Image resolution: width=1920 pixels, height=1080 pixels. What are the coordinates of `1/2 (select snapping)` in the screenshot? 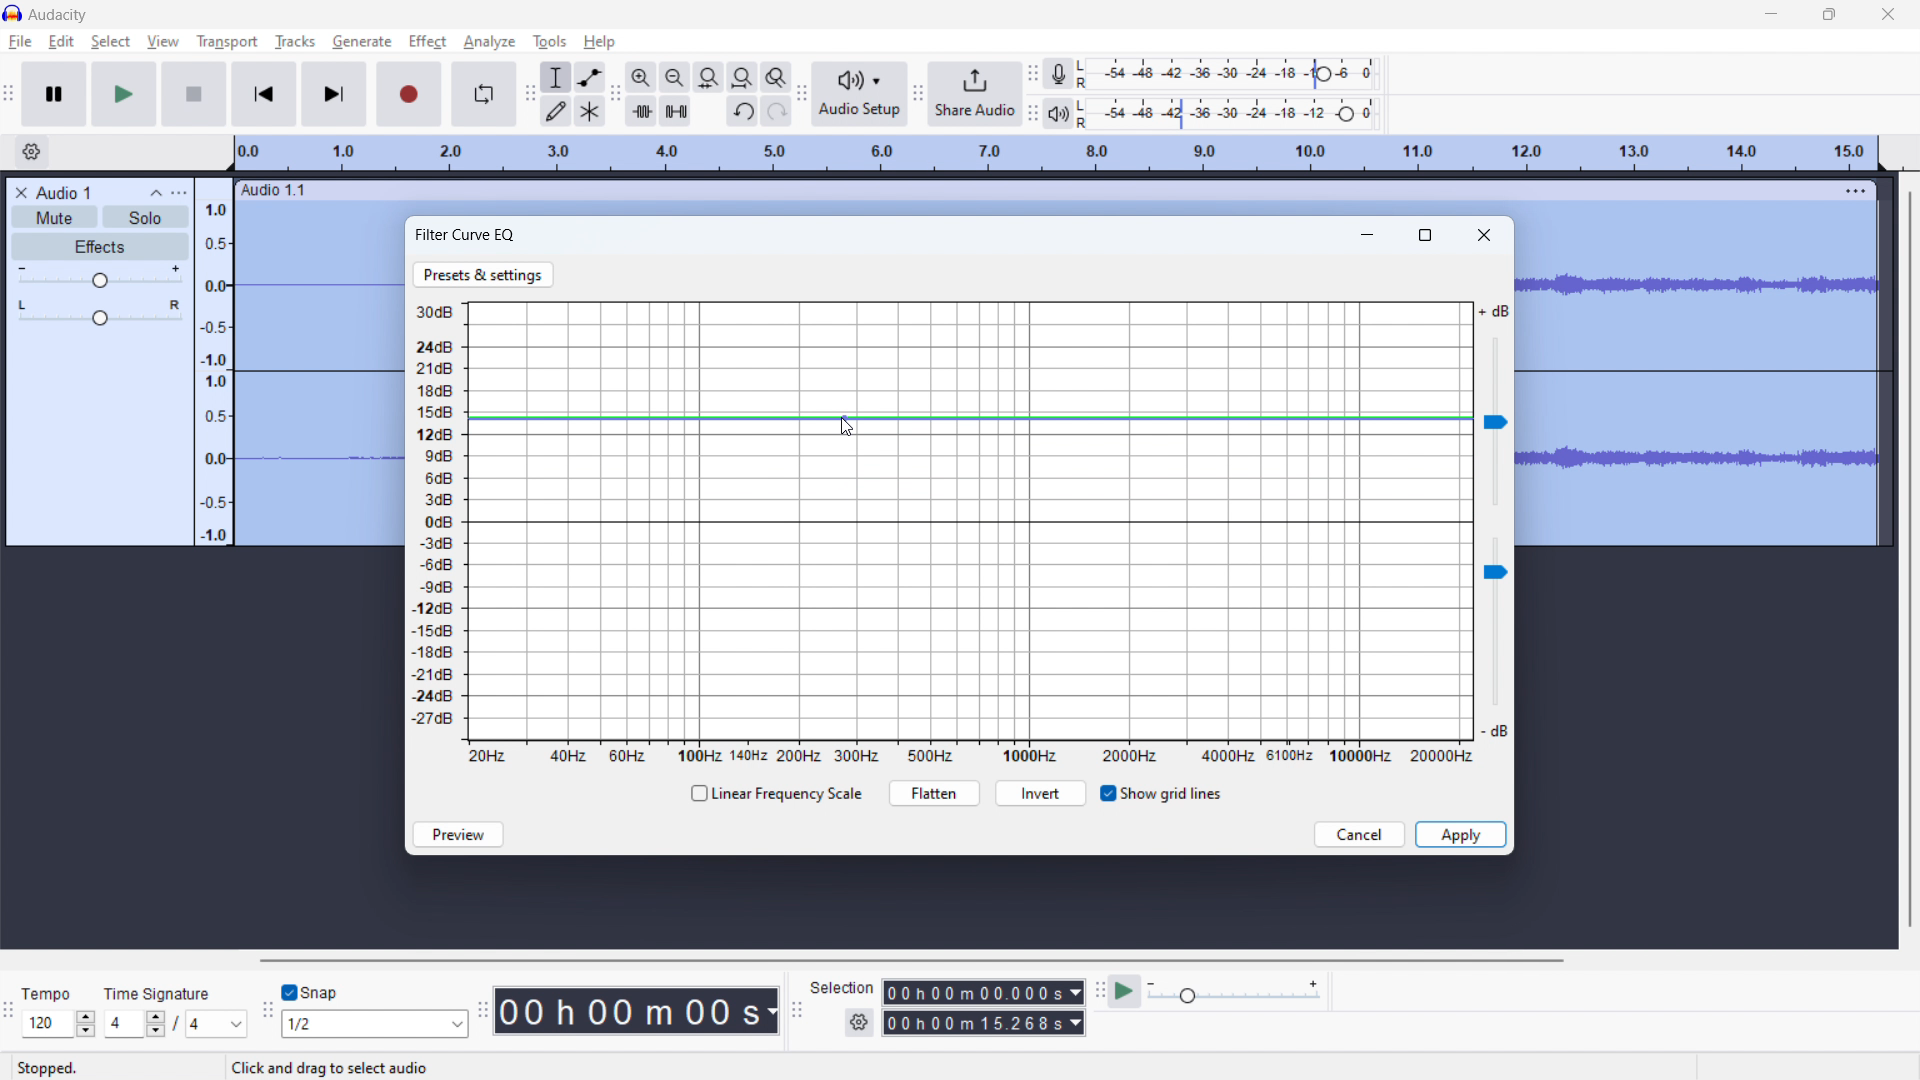 It's located at (376, 1023).